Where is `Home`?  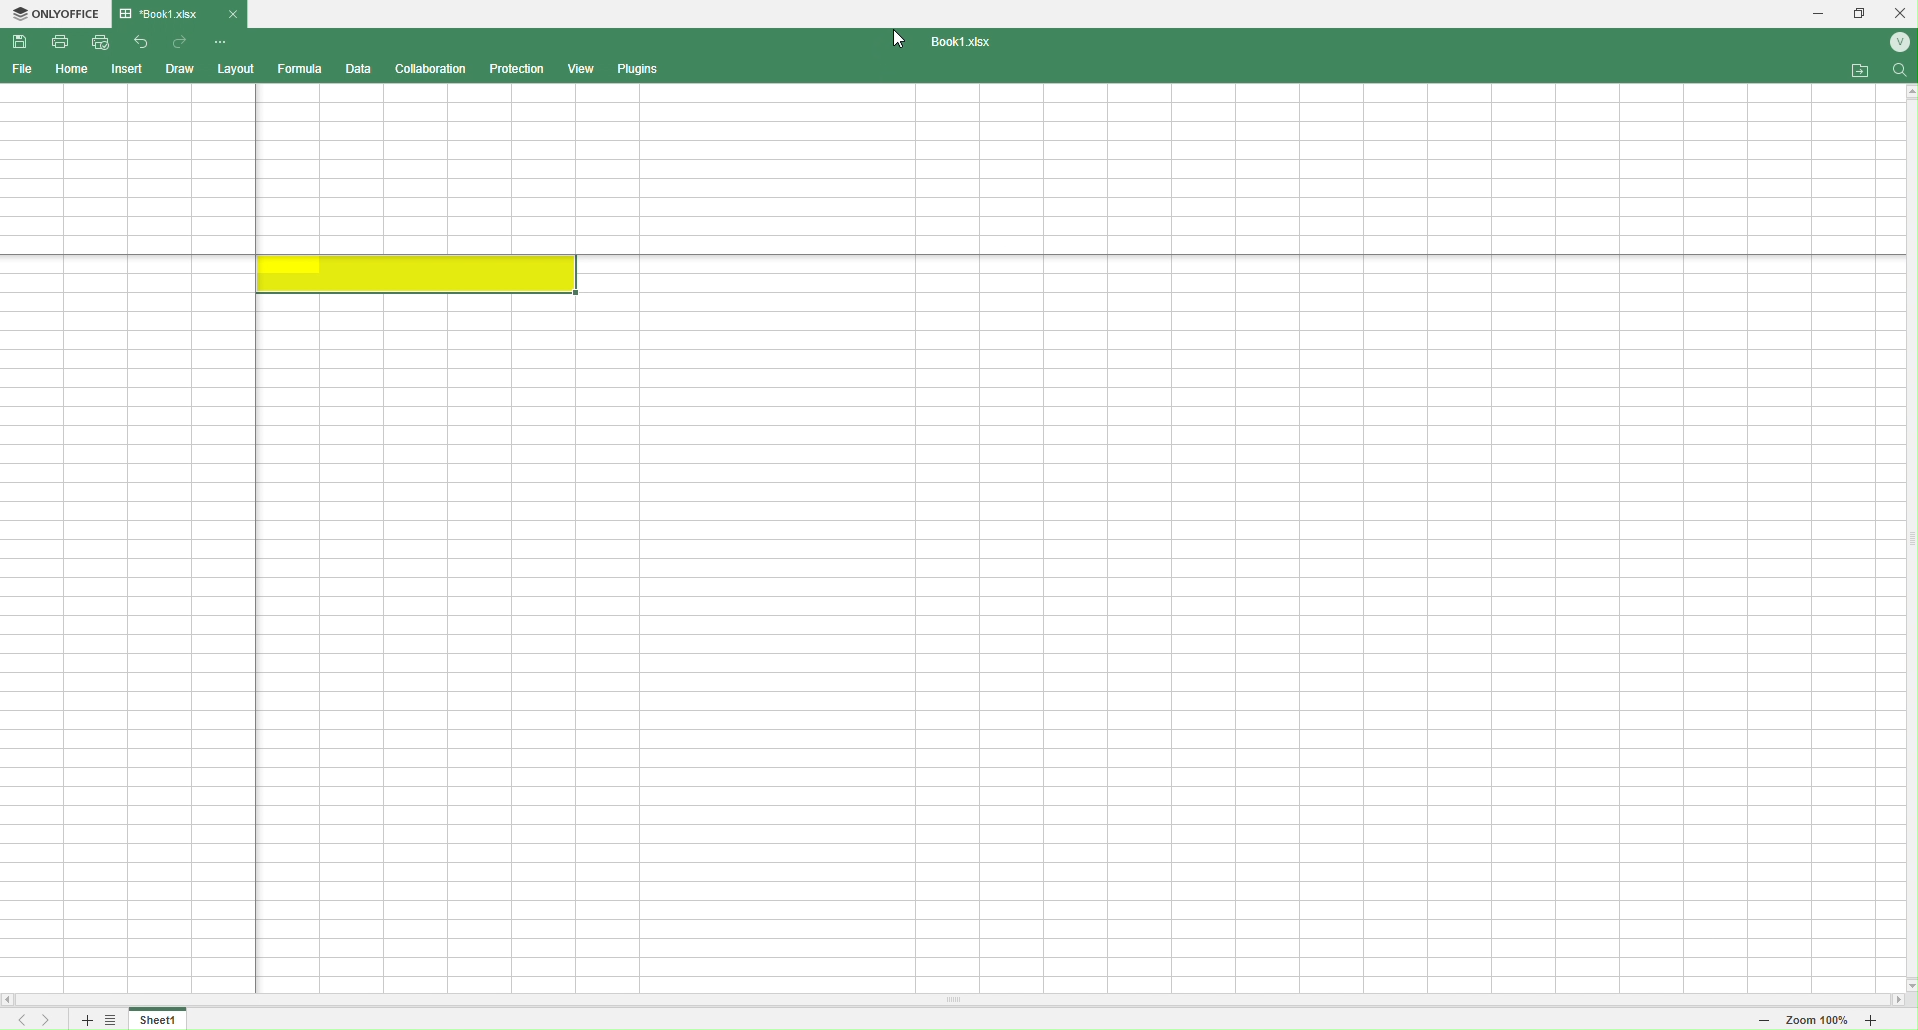 Home is located at coordinates (73, 70).